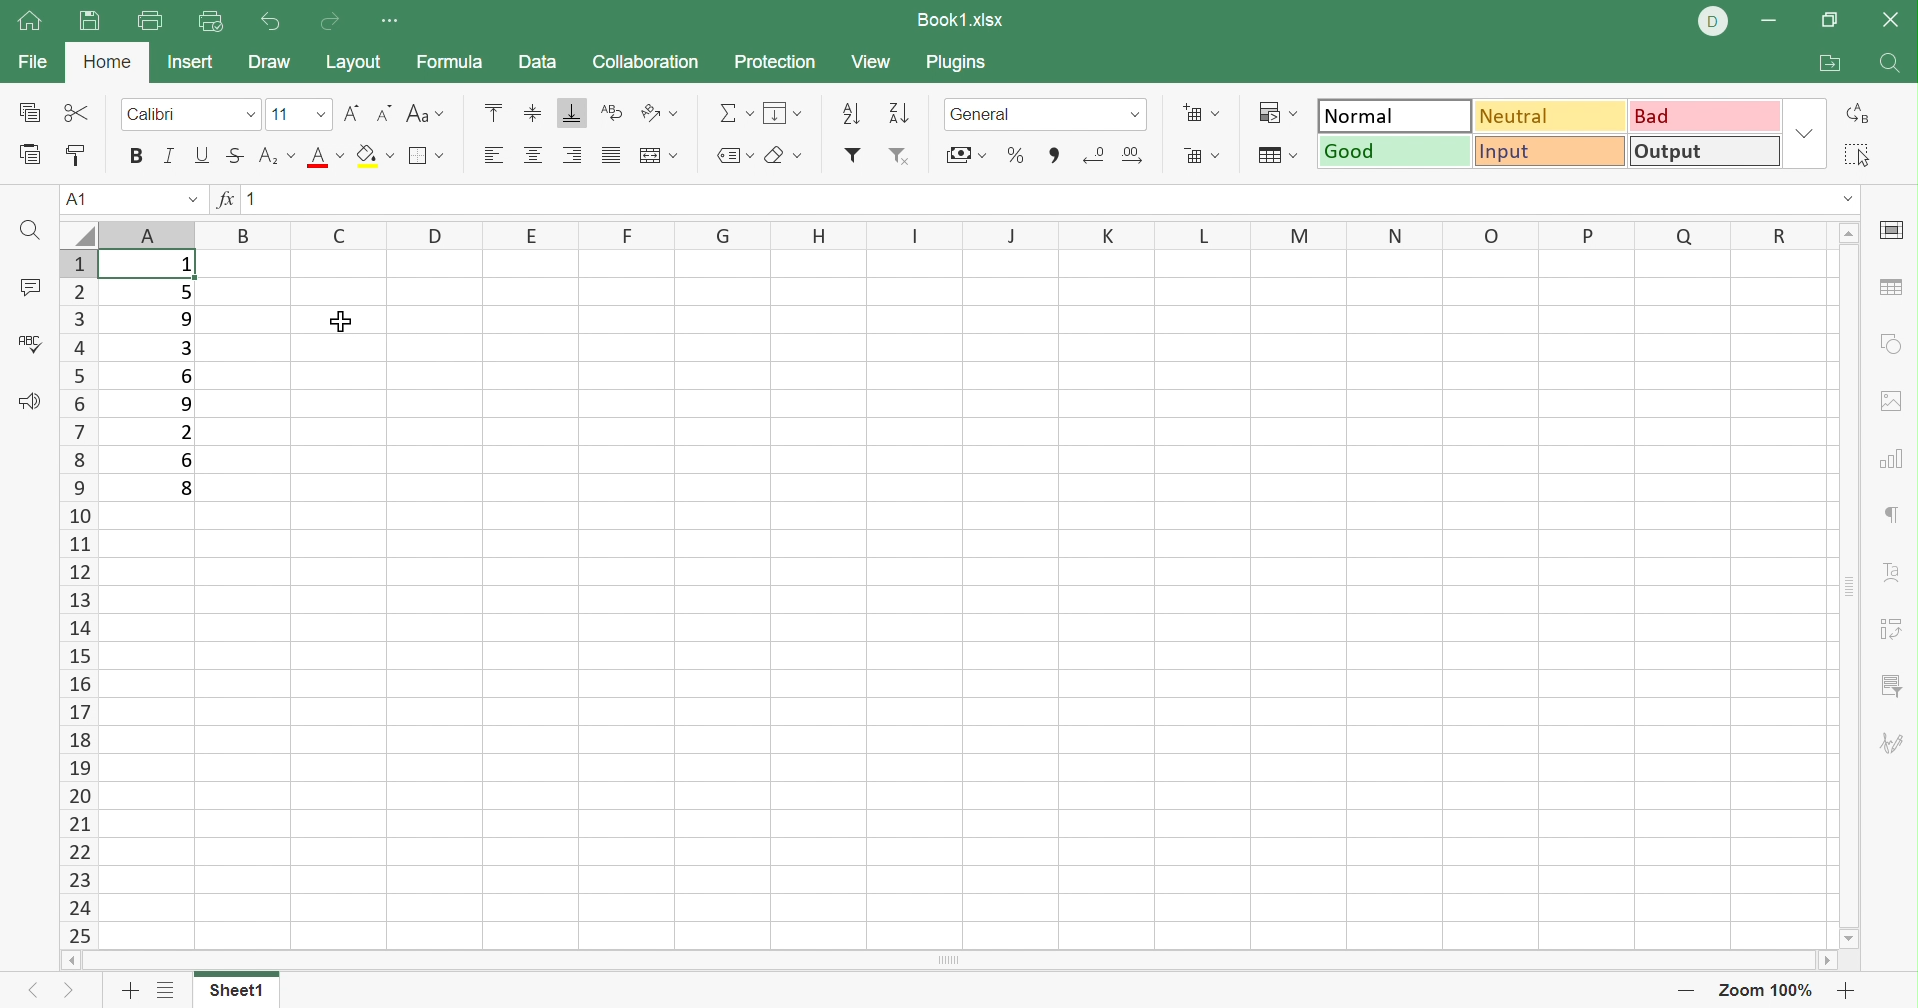 Image resolution: width=1918 pixels, height=1008 pixels. I want to click on Data, so click(538, 63).